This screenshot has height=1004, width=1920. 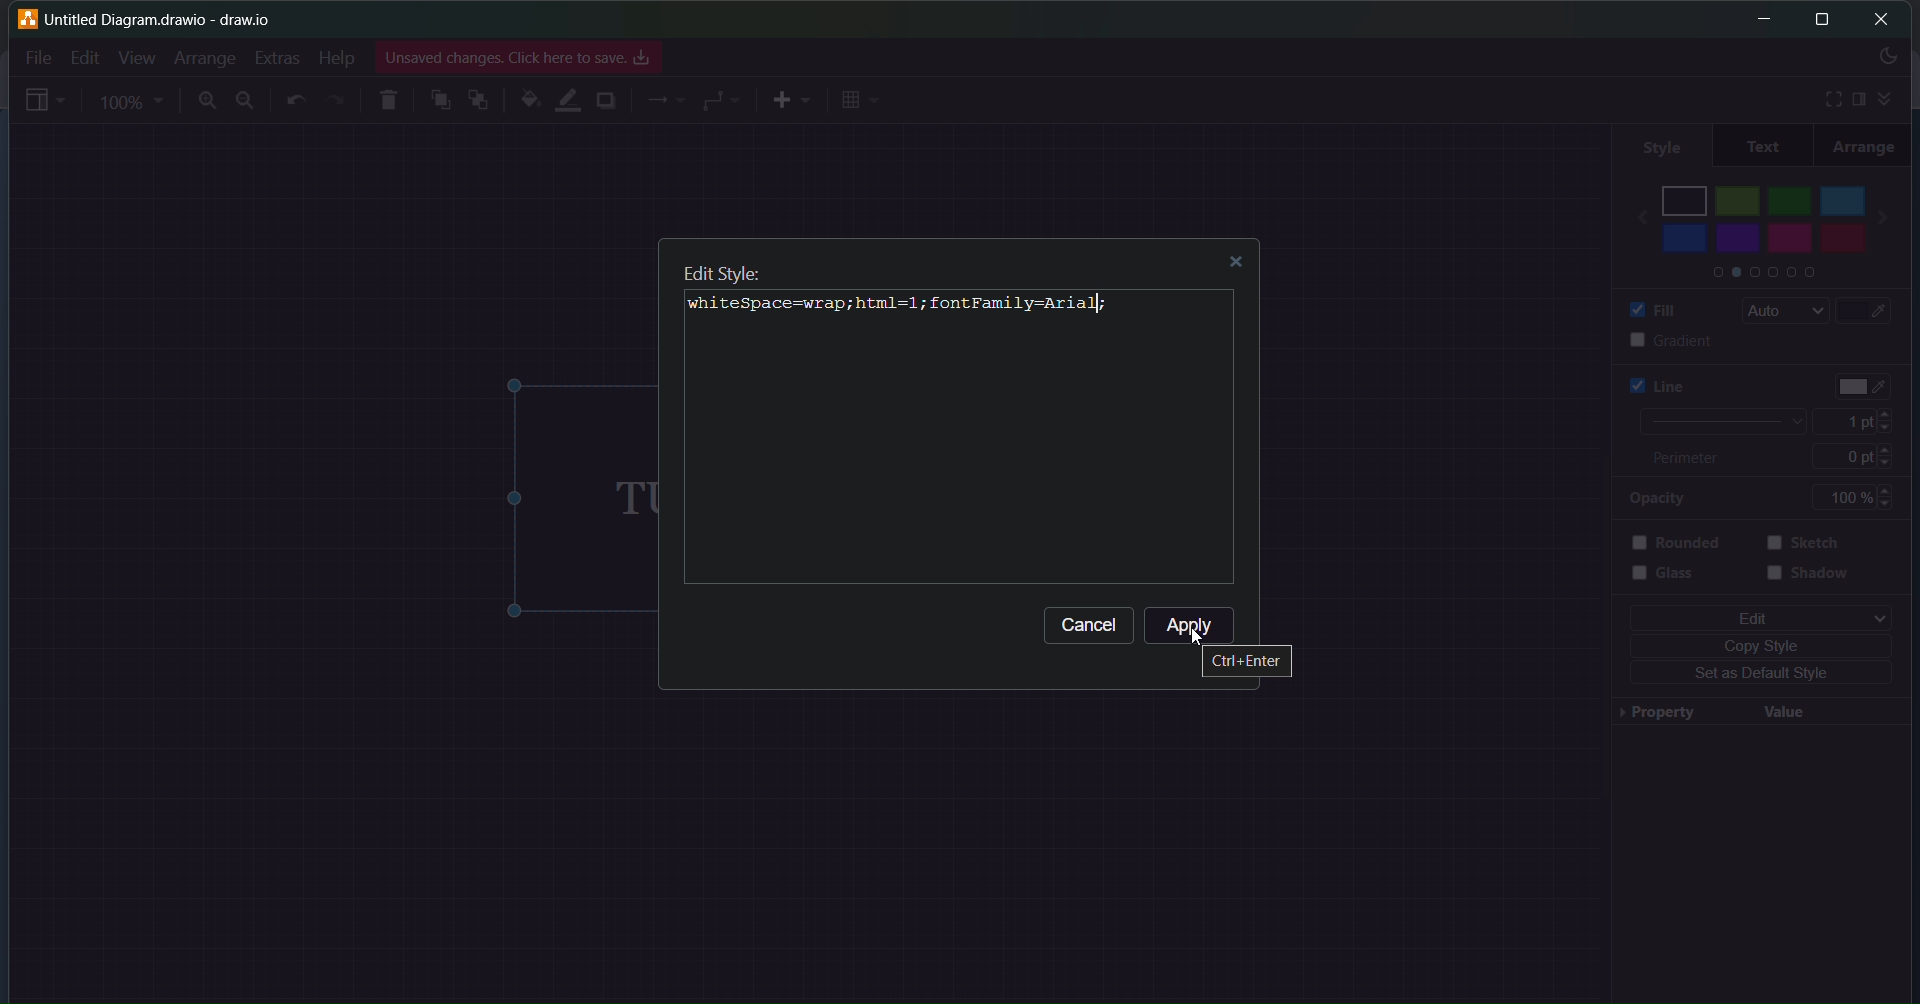 I want to click on text, so click(x=1762, y=146).